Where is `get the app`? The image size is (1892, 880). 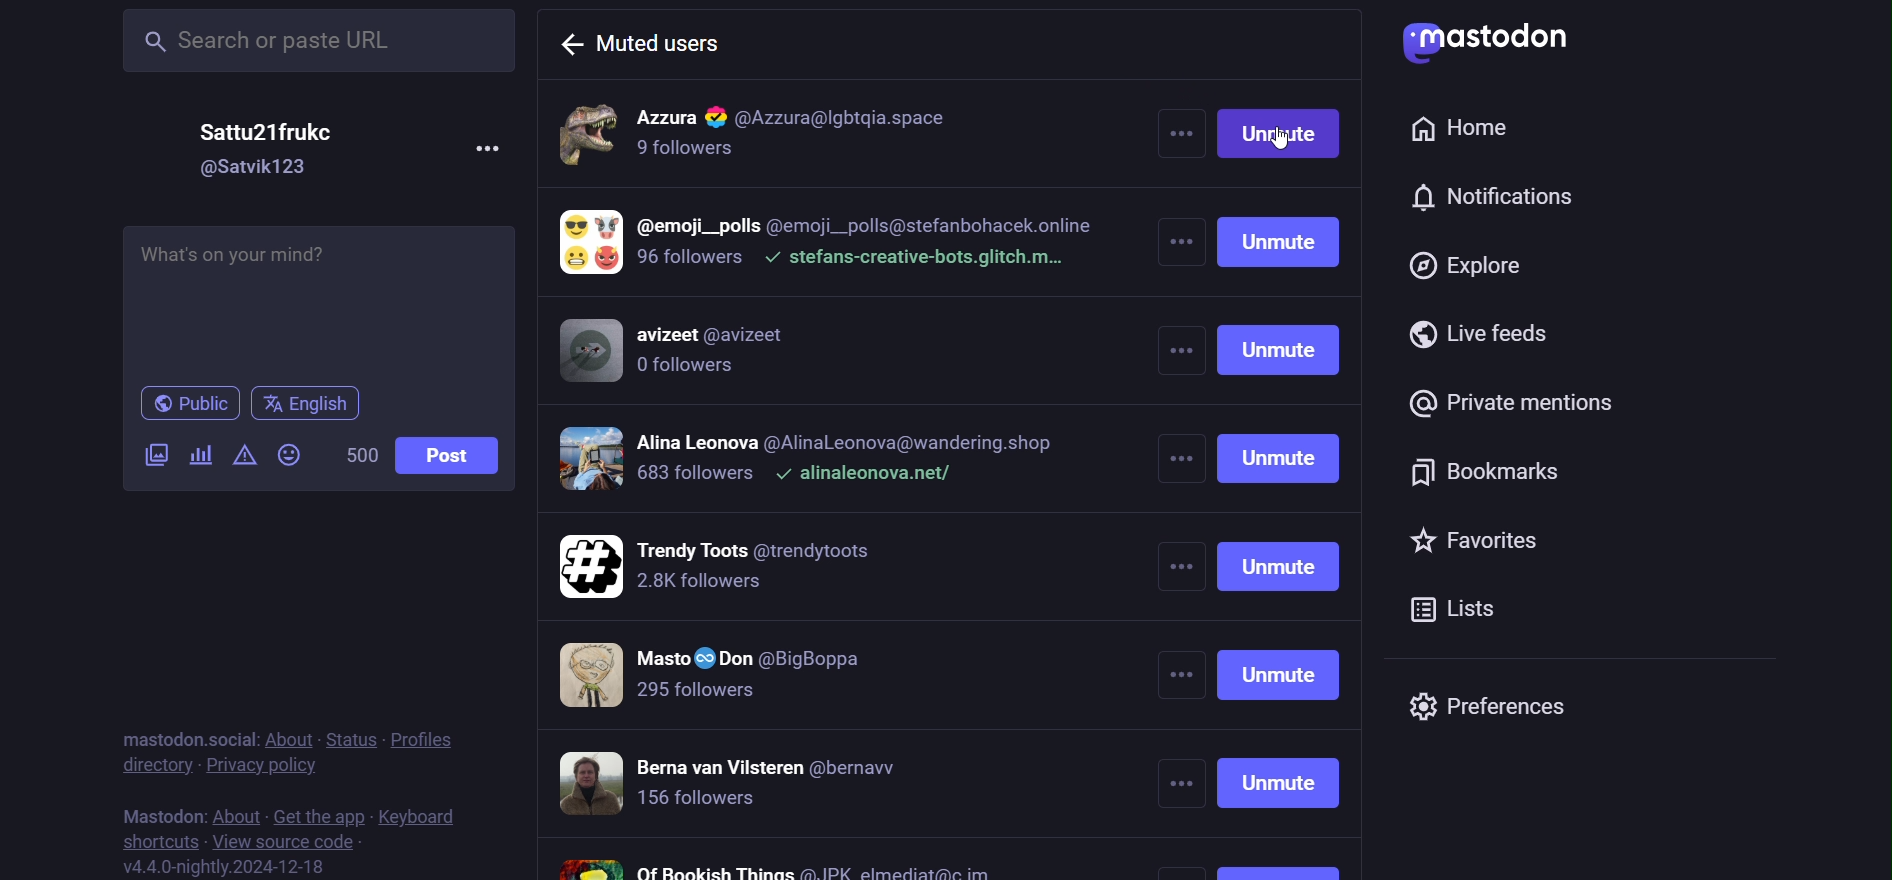
get the app is located at coordinates (317, 815).